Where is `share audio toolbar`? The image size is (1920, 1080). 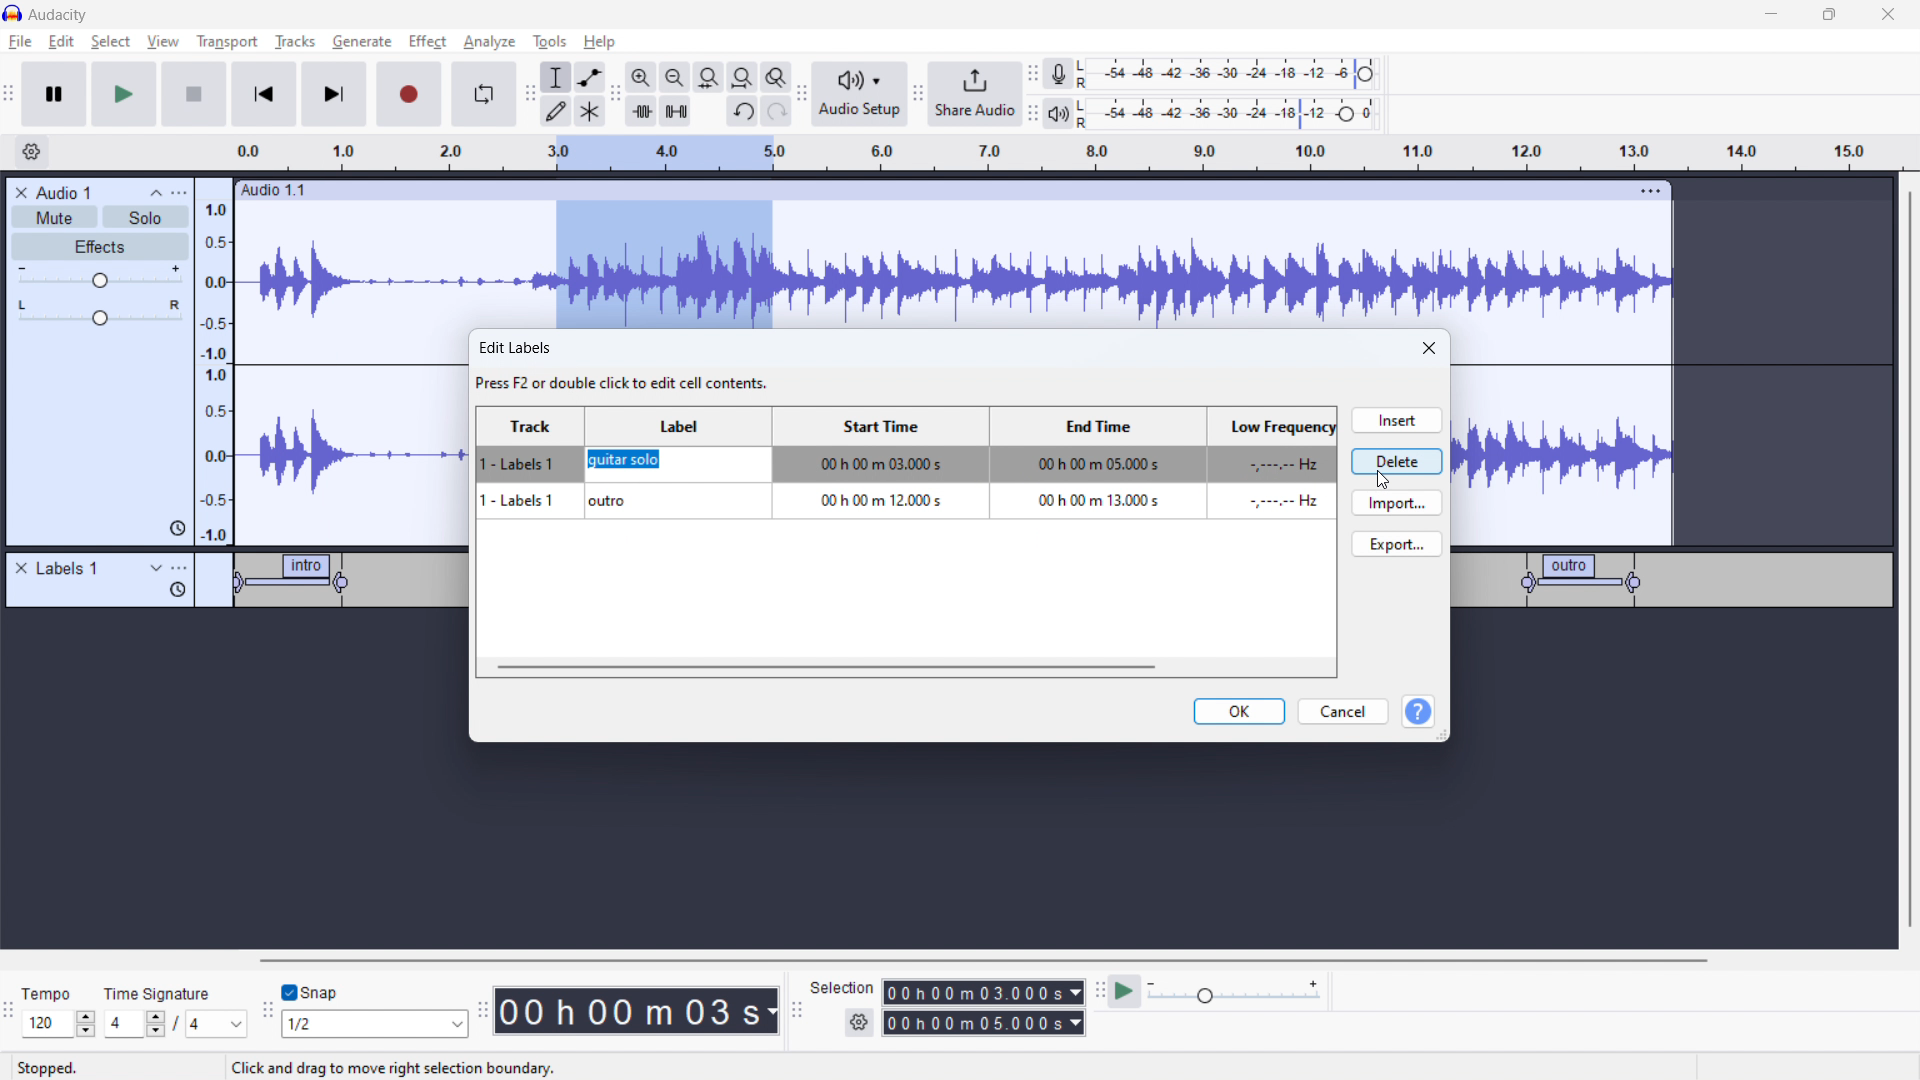
share audio toolbar is located at coordinates (918, 96).